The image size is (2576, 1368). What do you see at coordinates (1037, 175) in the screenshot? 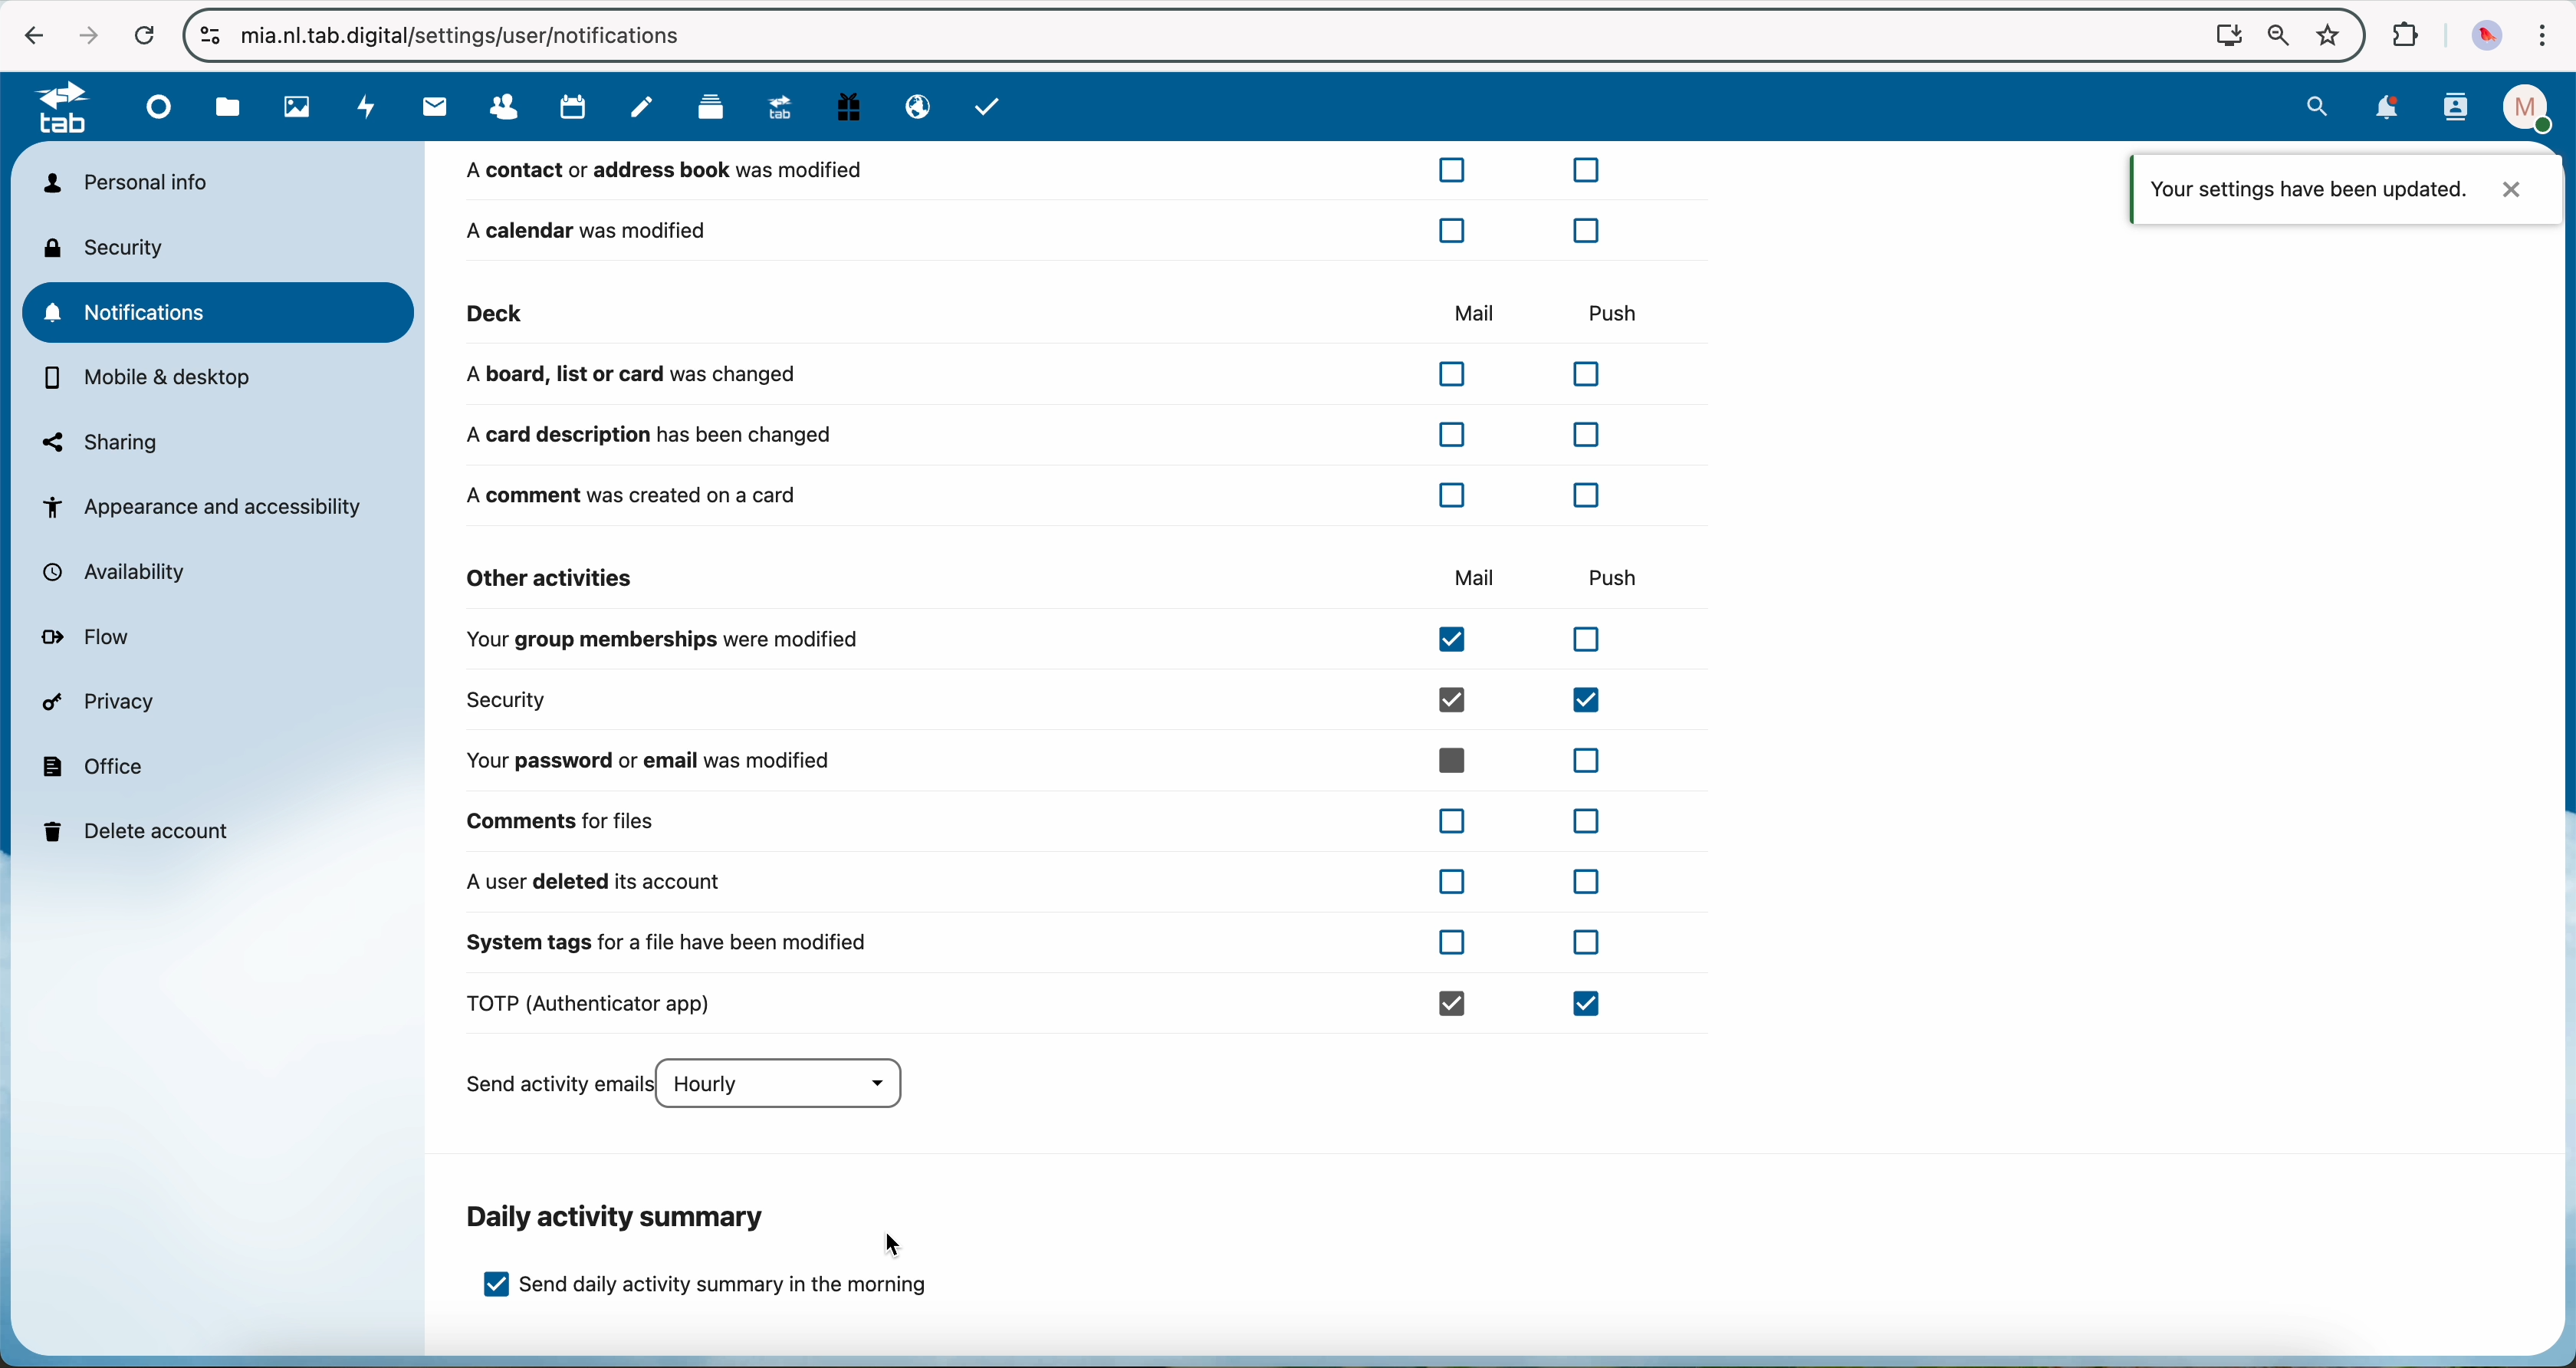
I see `a contact or address book was modified` at bounding box center [1037, 175].